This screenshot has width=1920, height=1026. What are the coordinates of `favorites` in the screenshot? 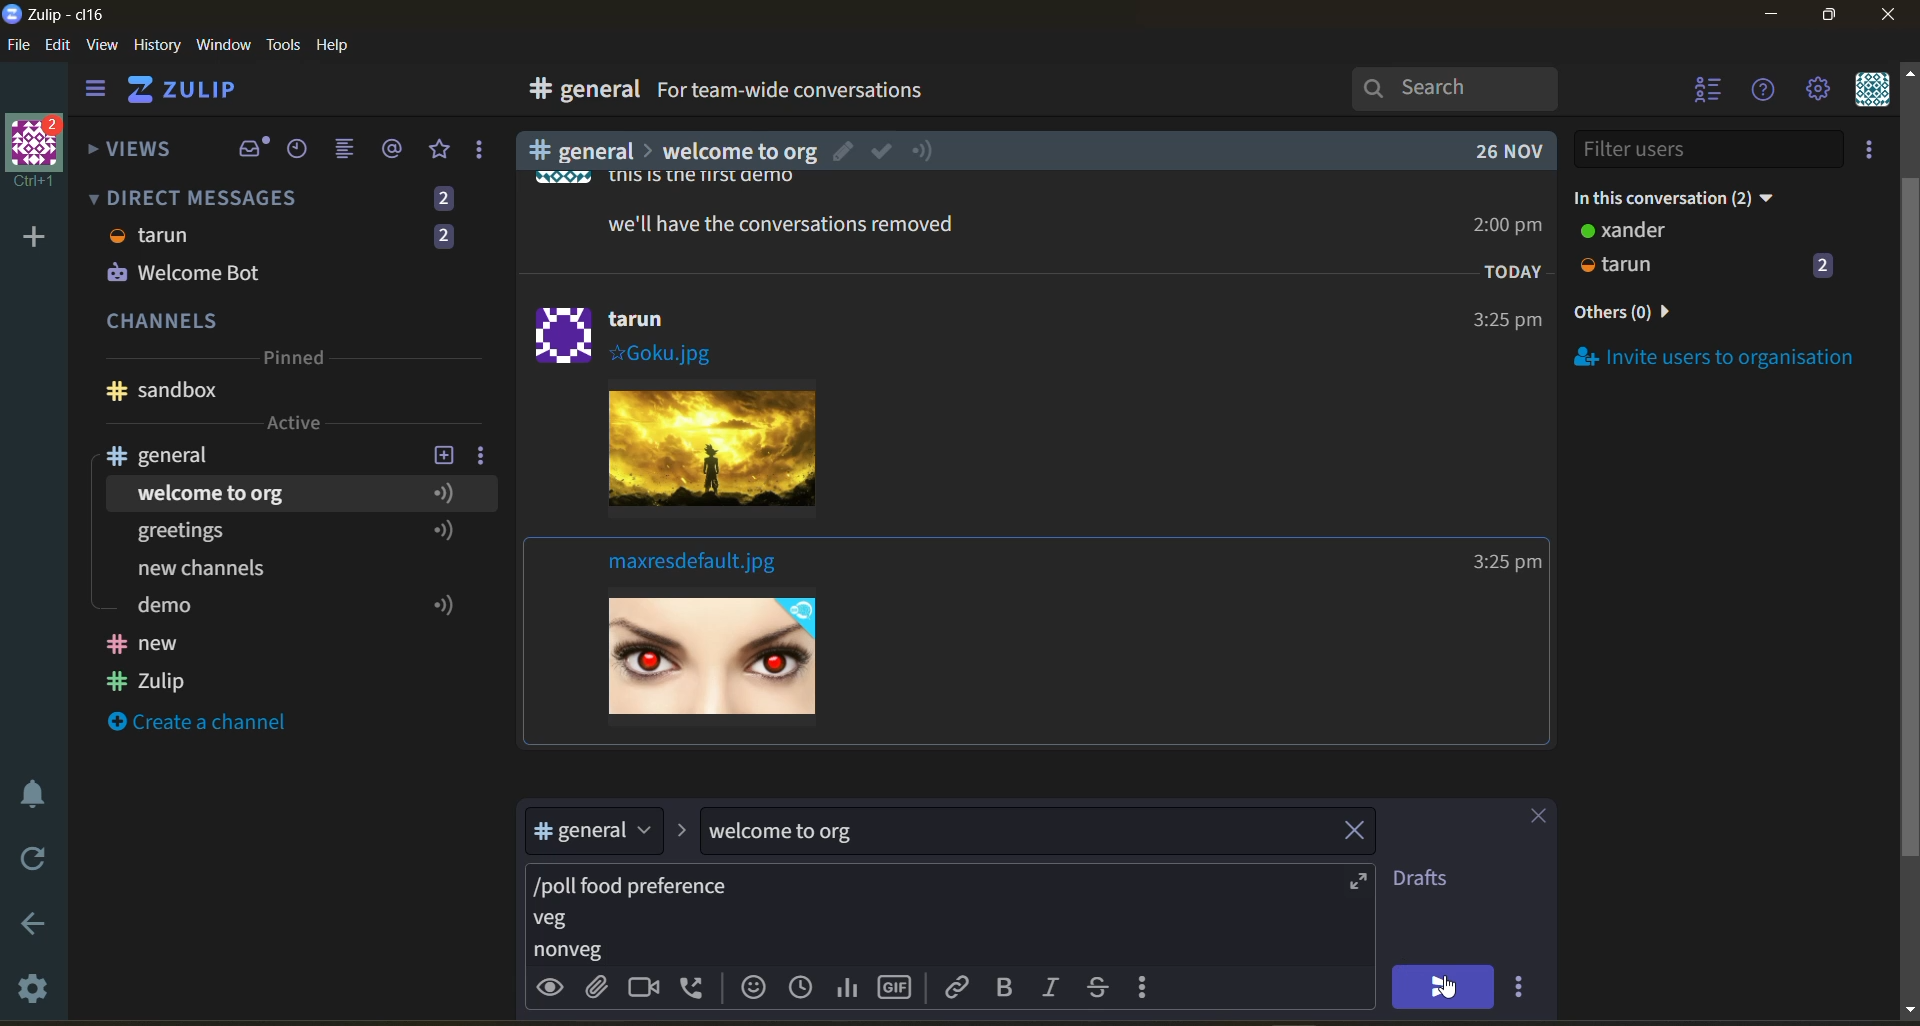 It's located at (441, 150).